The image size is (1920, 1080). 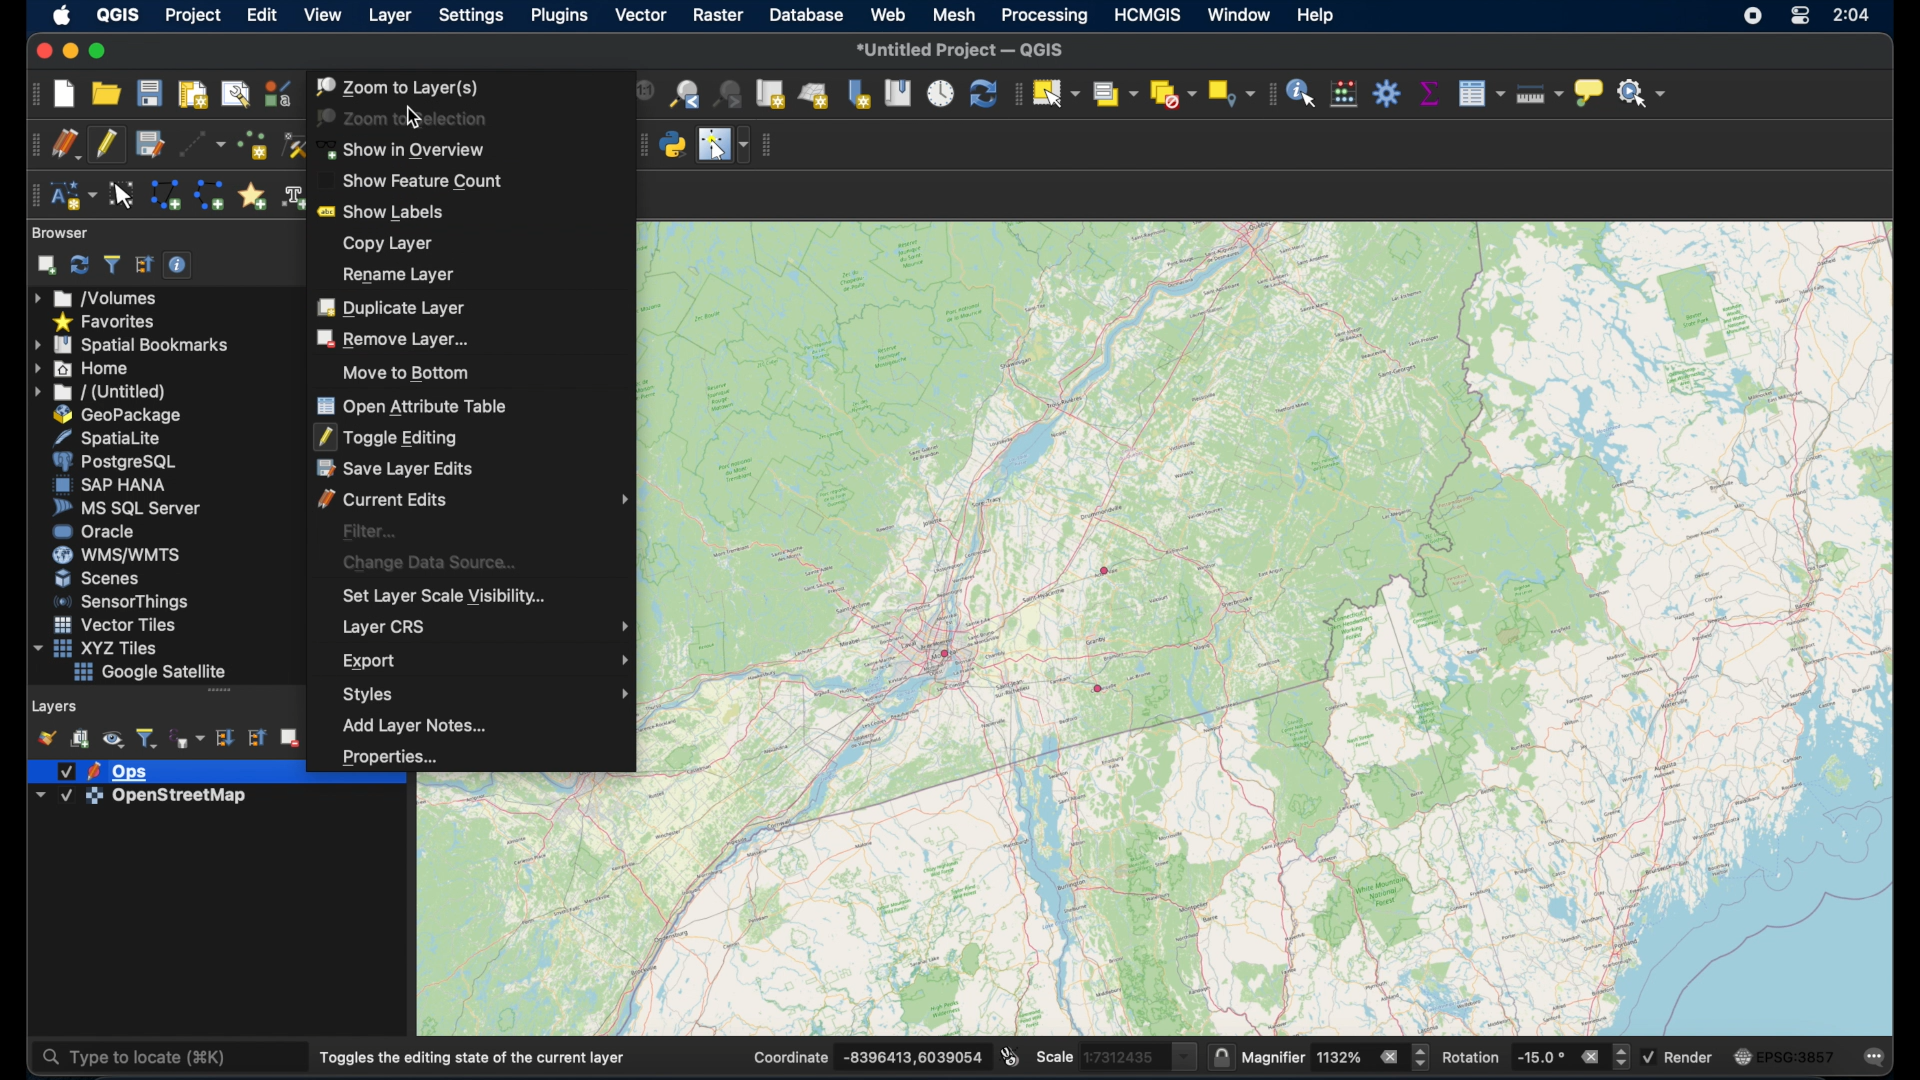 What do you see at coordinates (79, 739) in the screenshot?
I see `add group` at bounding box center [79, 739].